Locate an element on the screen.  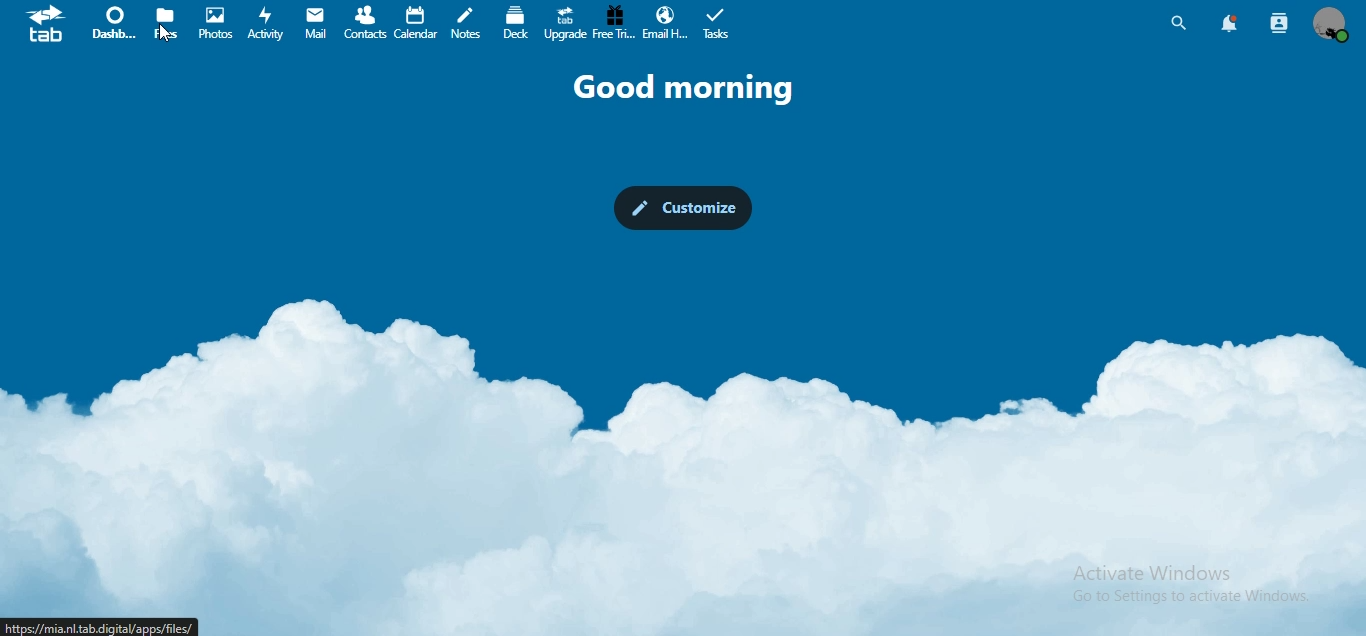
free trial is located at coordinates (615, 23).